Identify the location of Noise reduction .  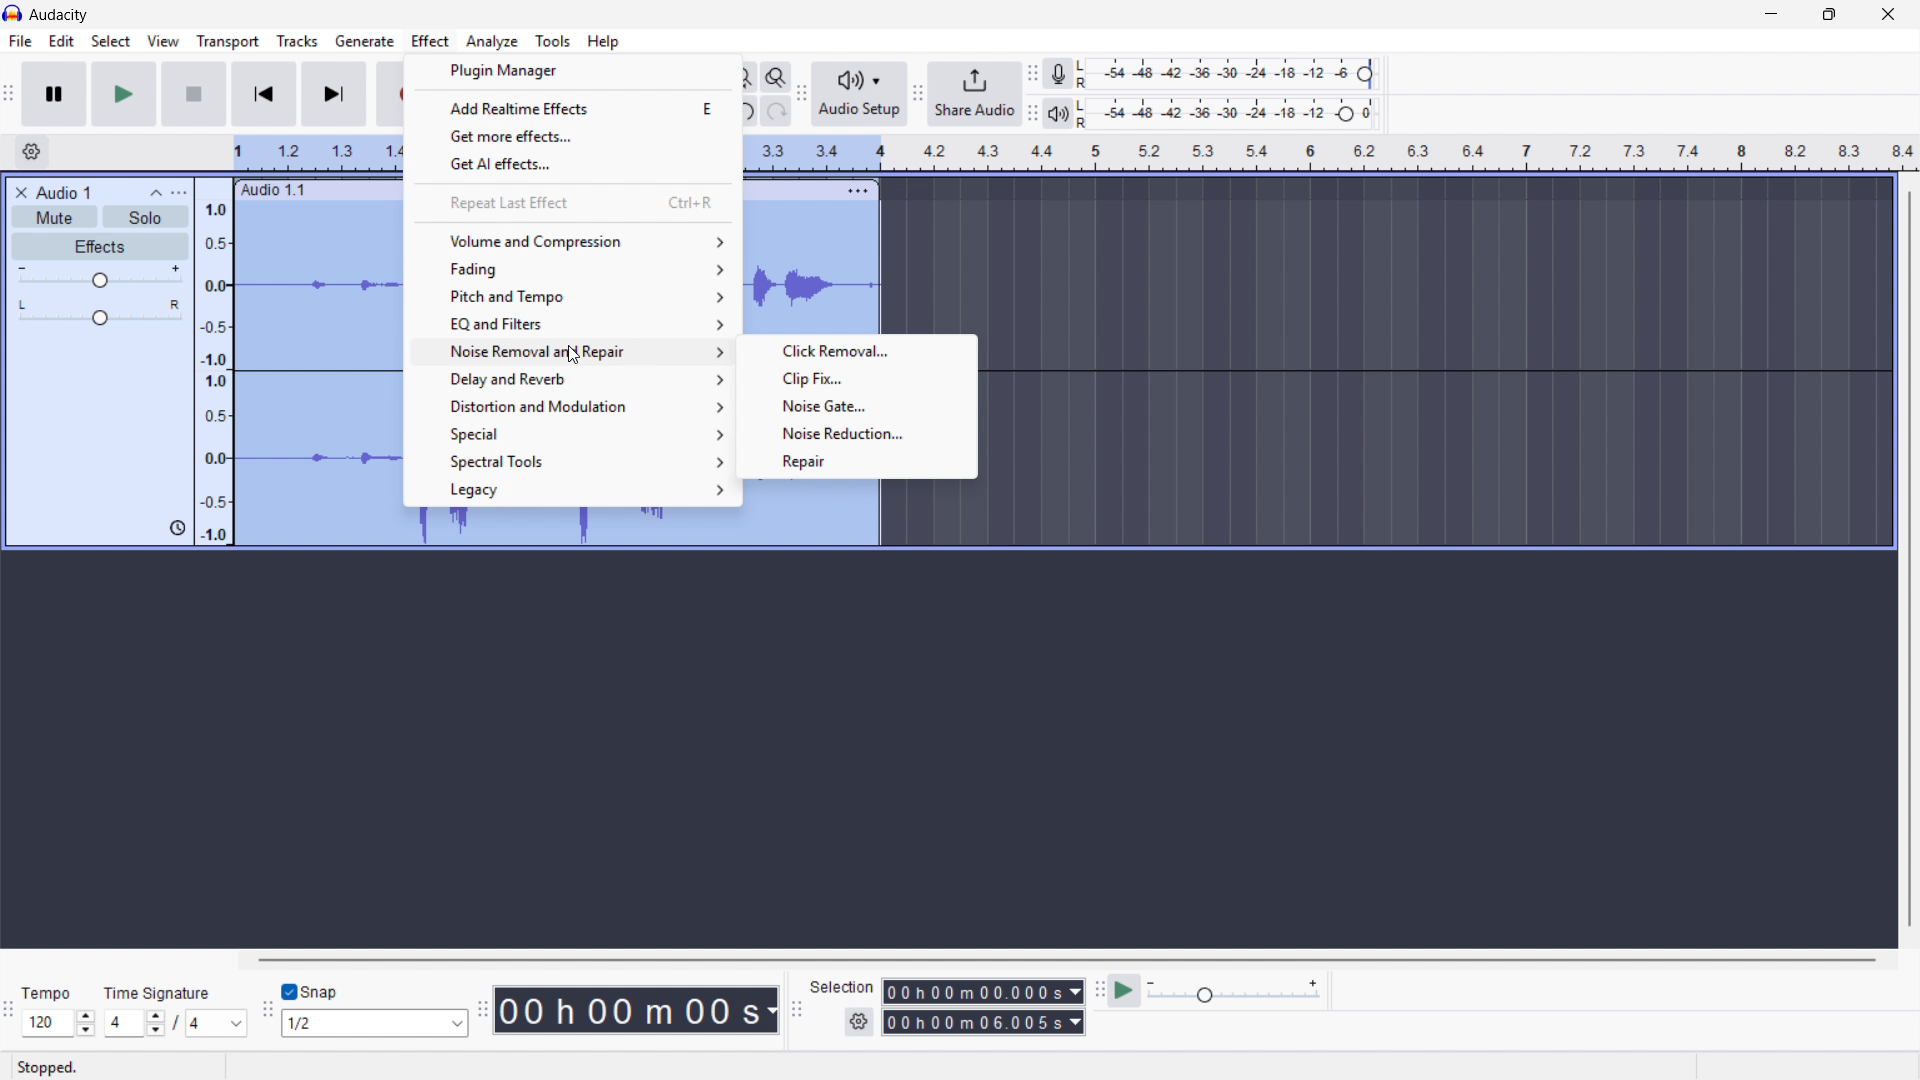
(856, 432).